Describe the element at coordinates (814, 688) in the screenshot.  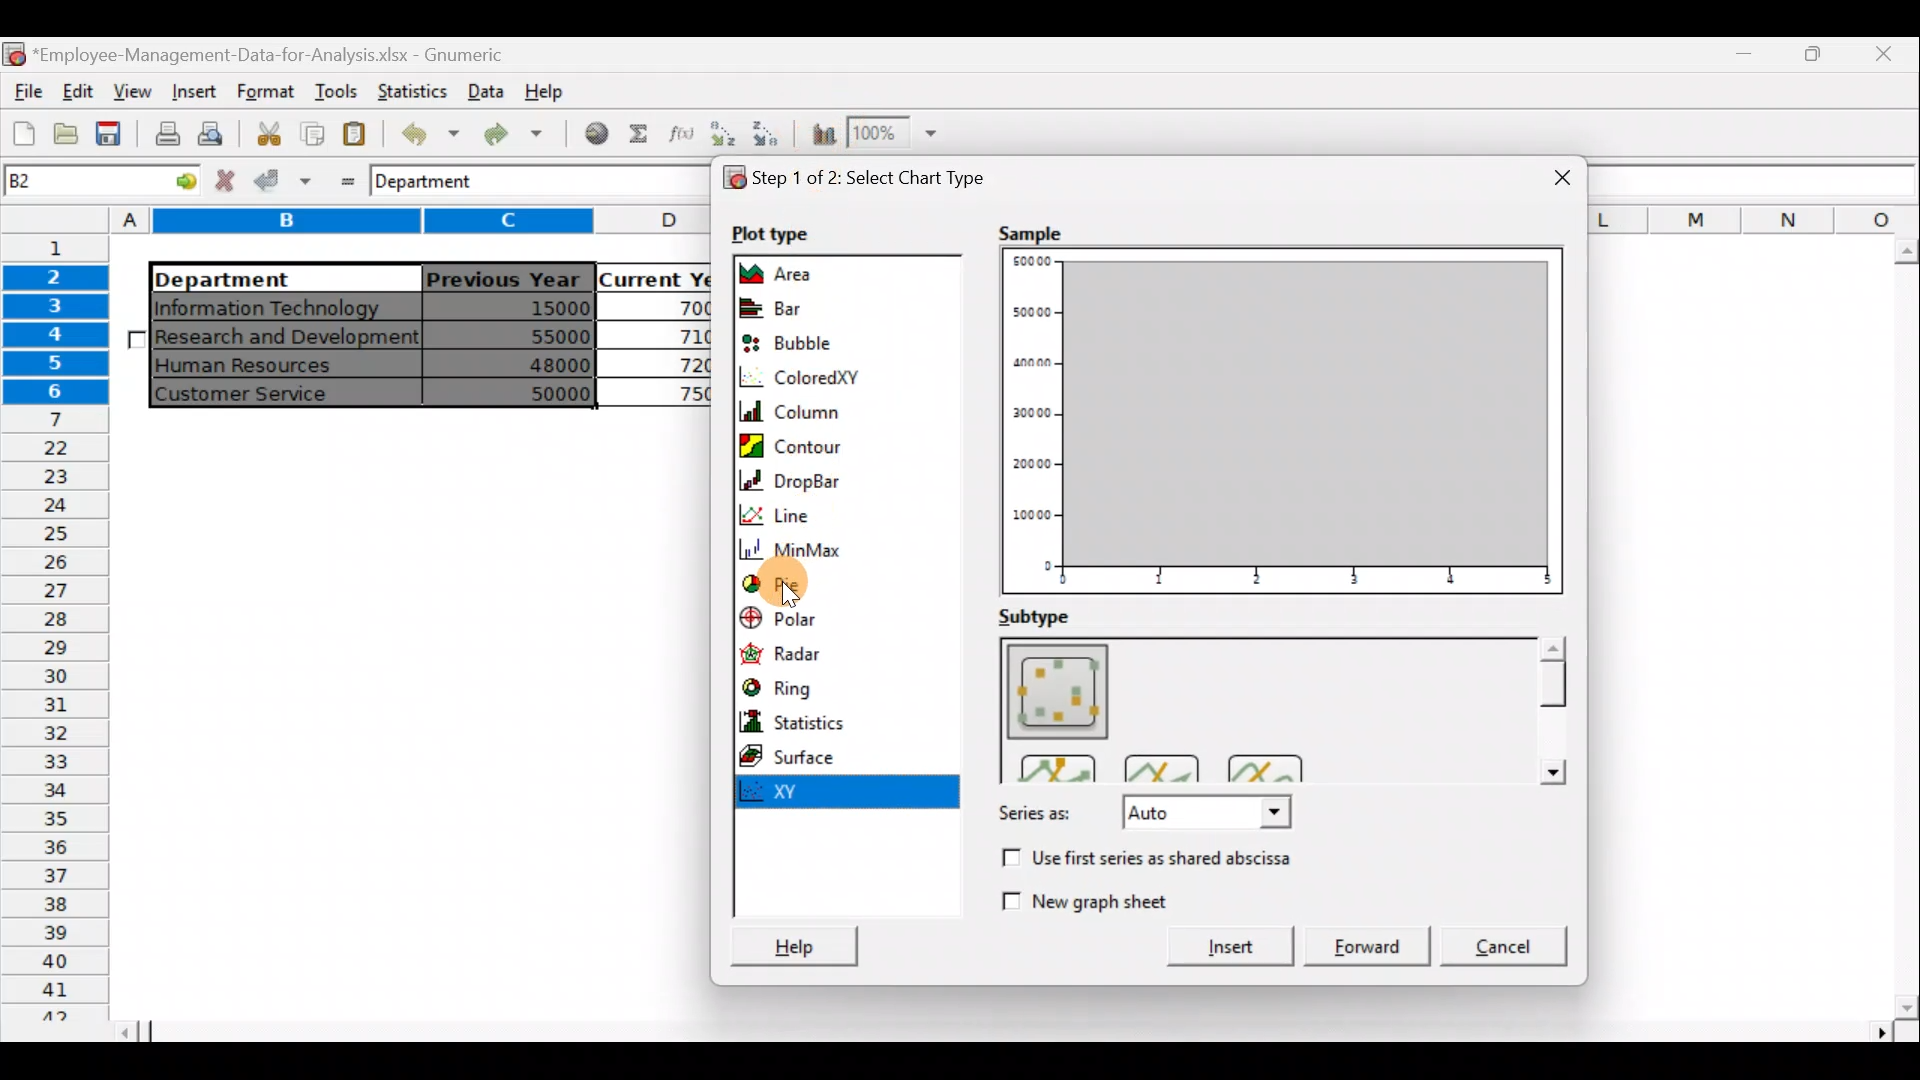
I see `Ring` at that location.